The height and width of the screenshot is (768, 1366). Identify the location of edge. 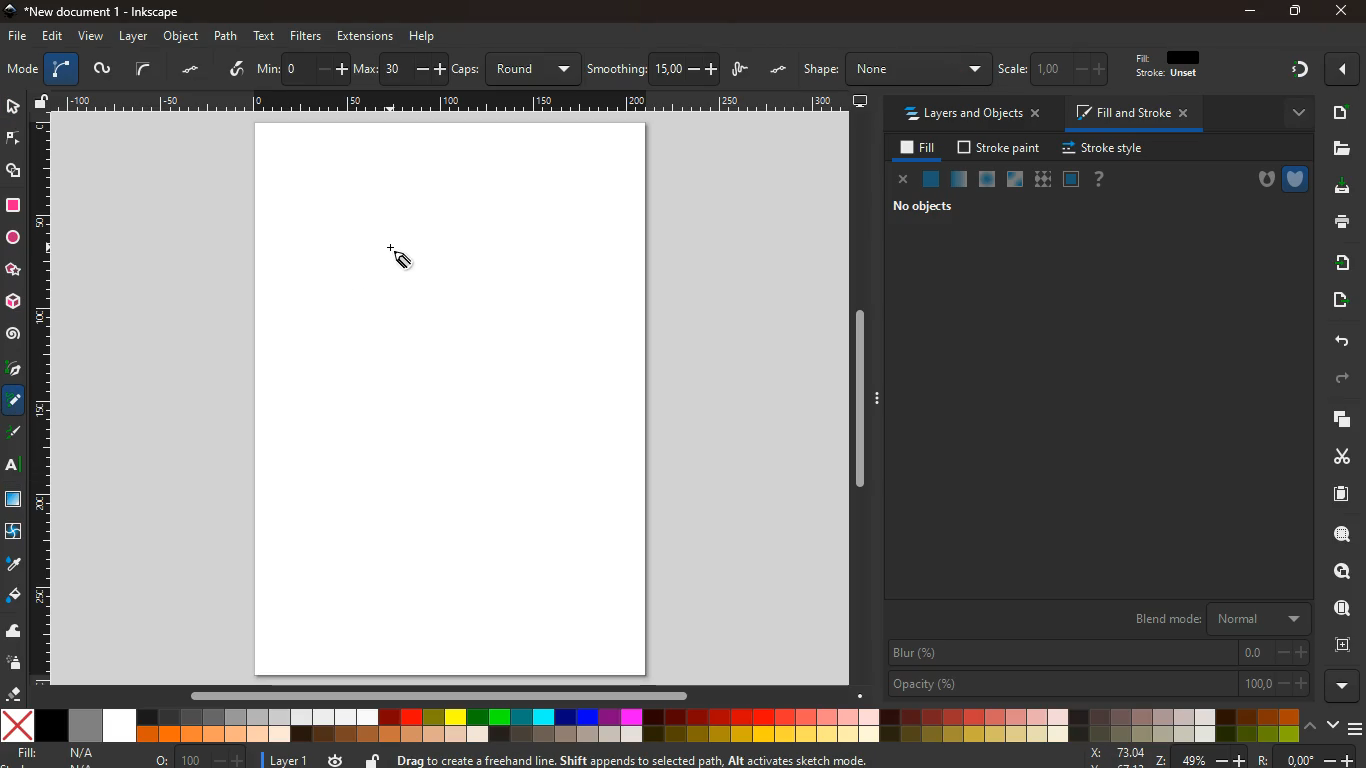
(14, 142).